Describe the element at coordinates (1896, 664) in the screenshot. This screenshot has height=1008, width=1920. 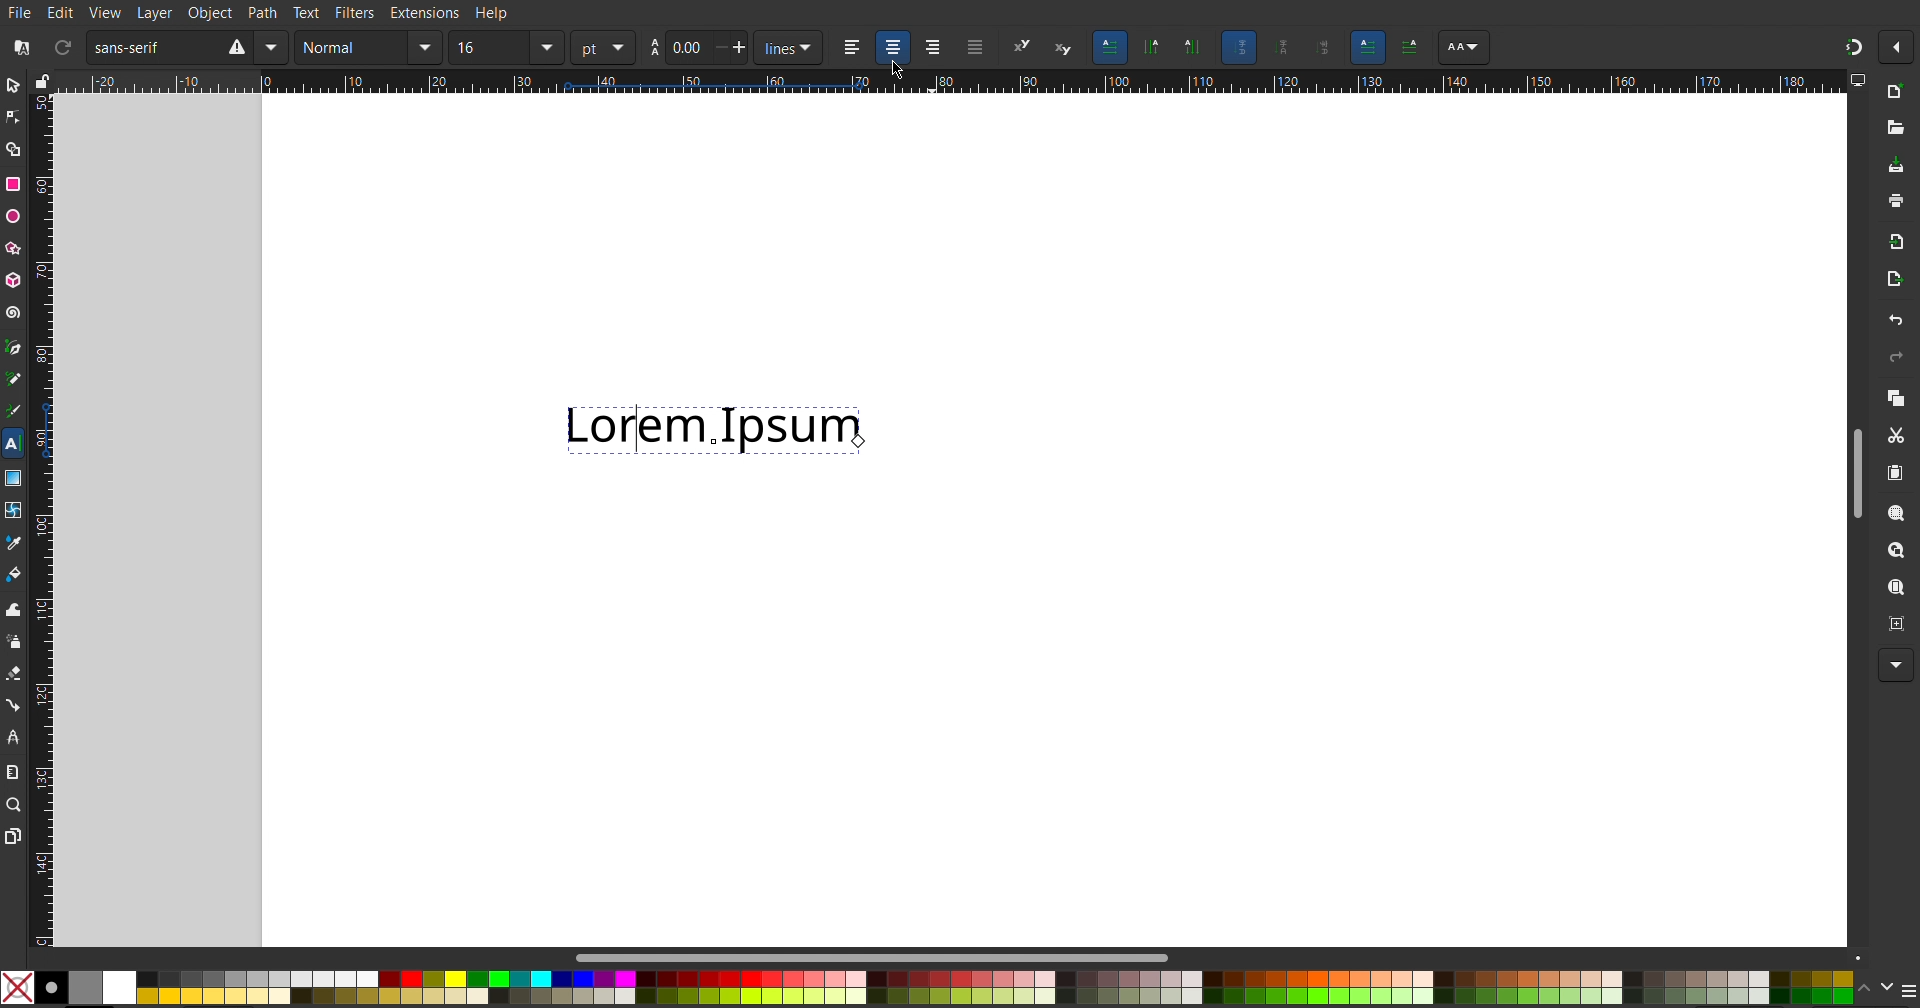
I see `More` at that location.